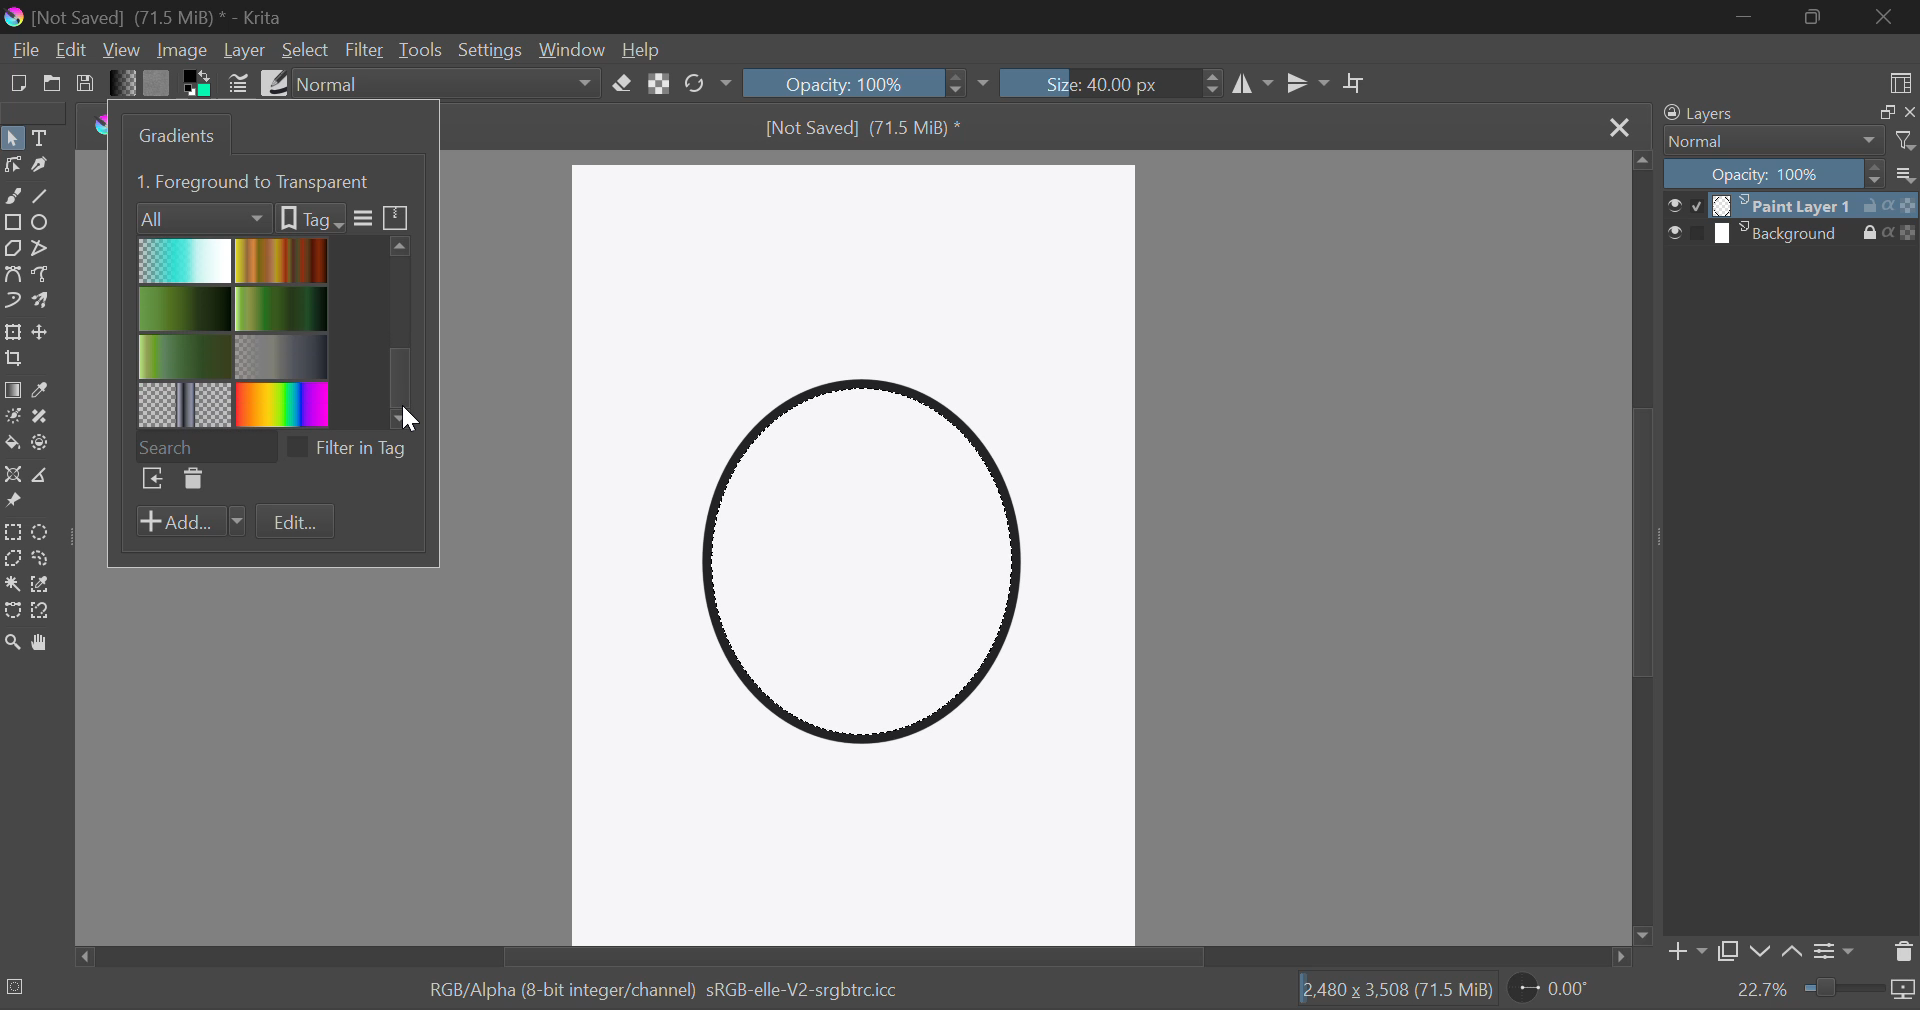  What do you see at coordinates (1905, 175) in the screenshot?
I see `more` at bounding box center [1905, 175].